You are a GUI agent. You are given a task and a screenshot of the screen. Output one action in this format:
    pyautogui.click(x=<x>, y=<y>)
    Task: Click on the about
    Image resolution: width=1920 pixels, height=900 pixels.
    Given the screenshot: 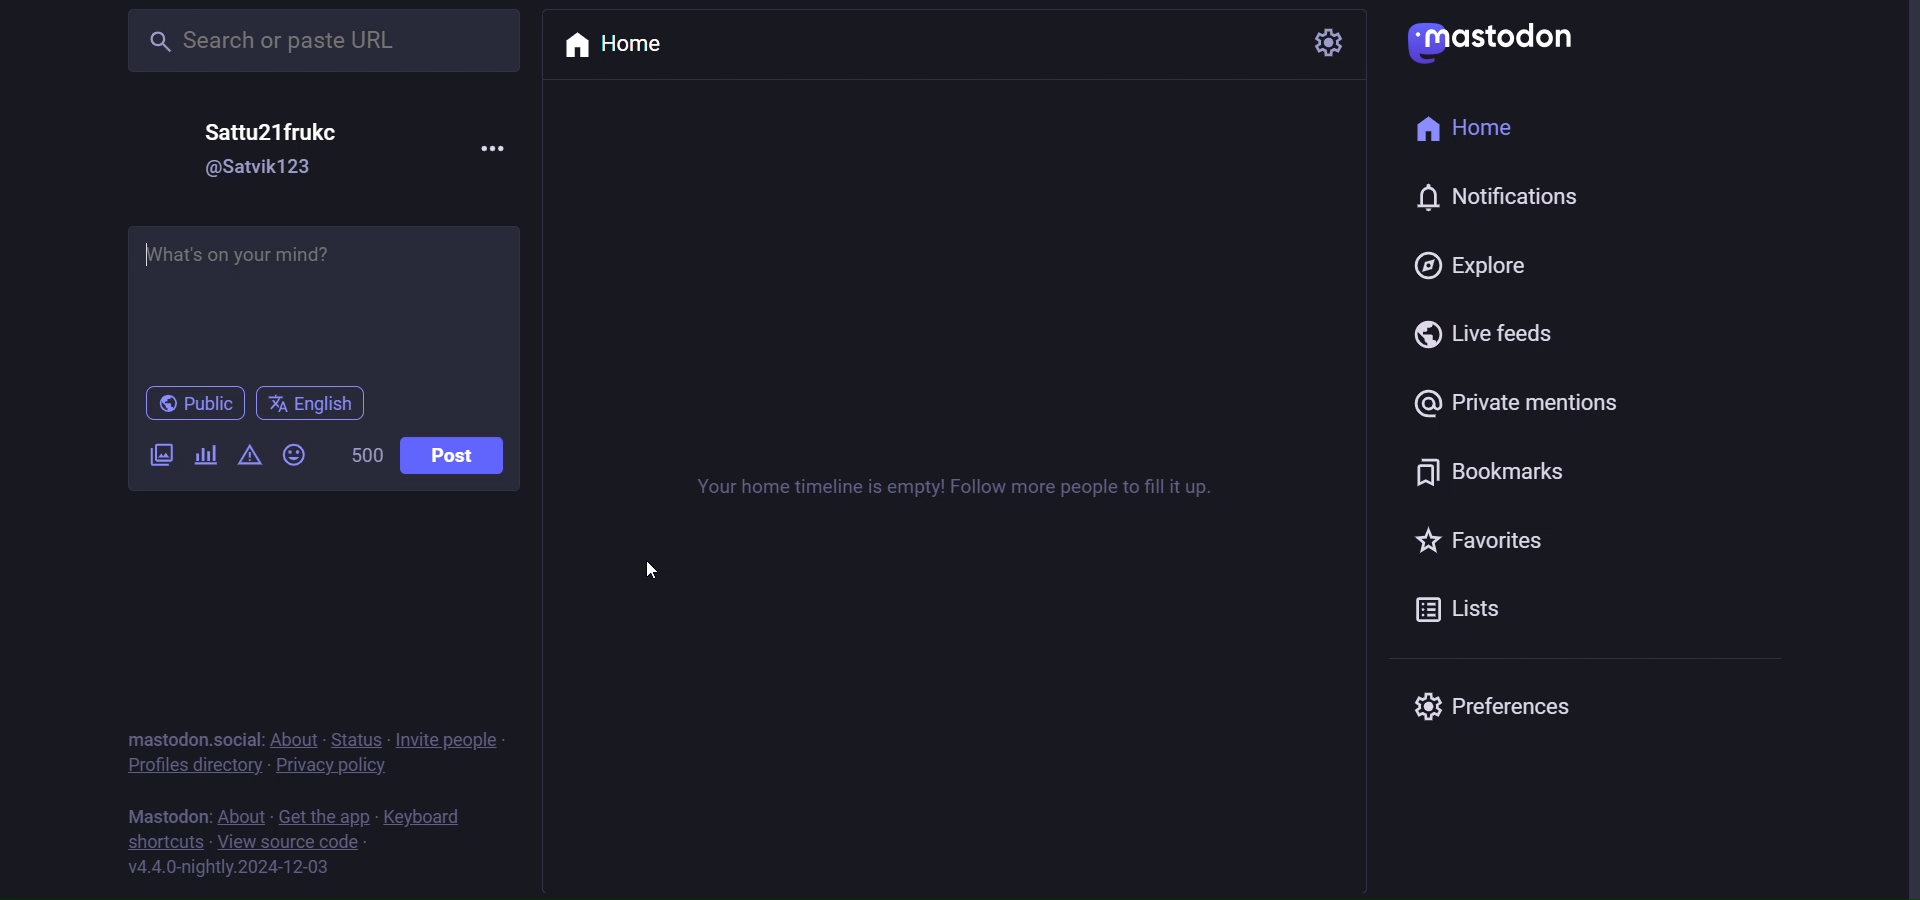 What is the action you would take?
    pyautogui.click(x=297, y=736)
    